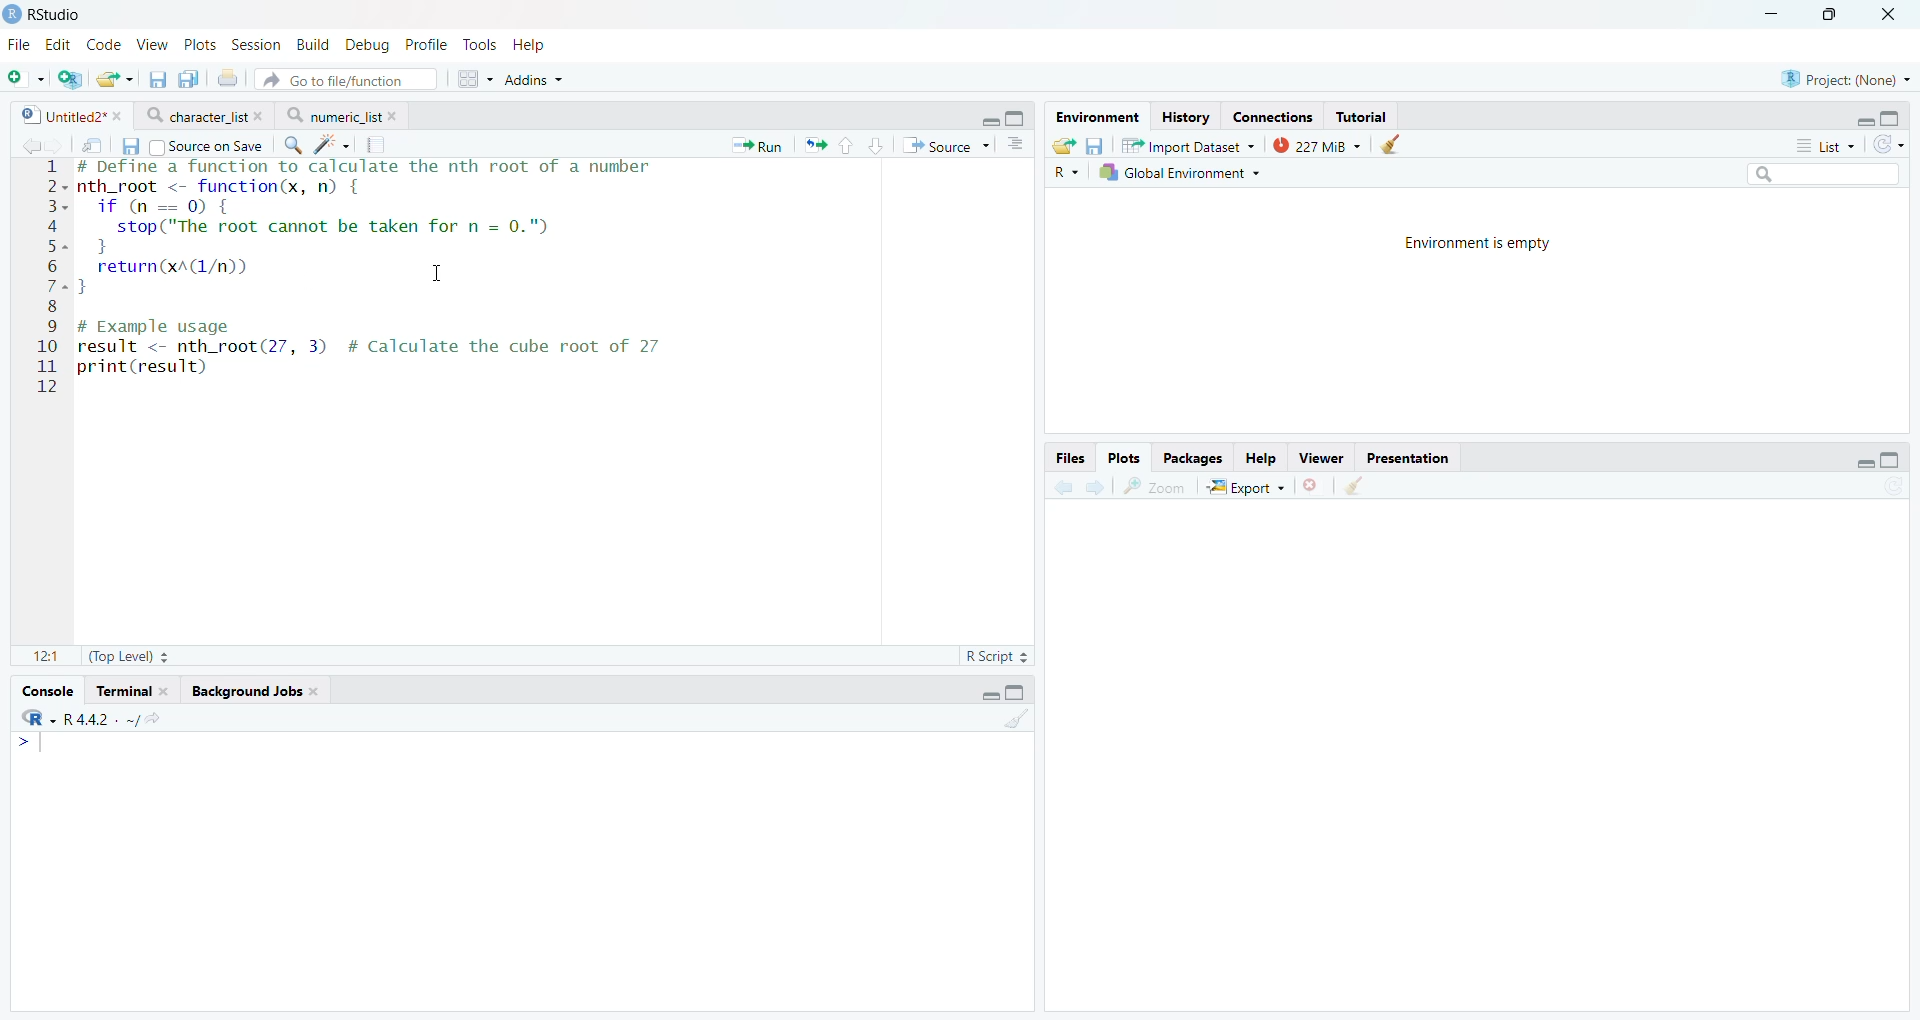  What do you see at coordinates (521, 871) in the screenshot?
I see `Console` at bounding box center [521, 871].